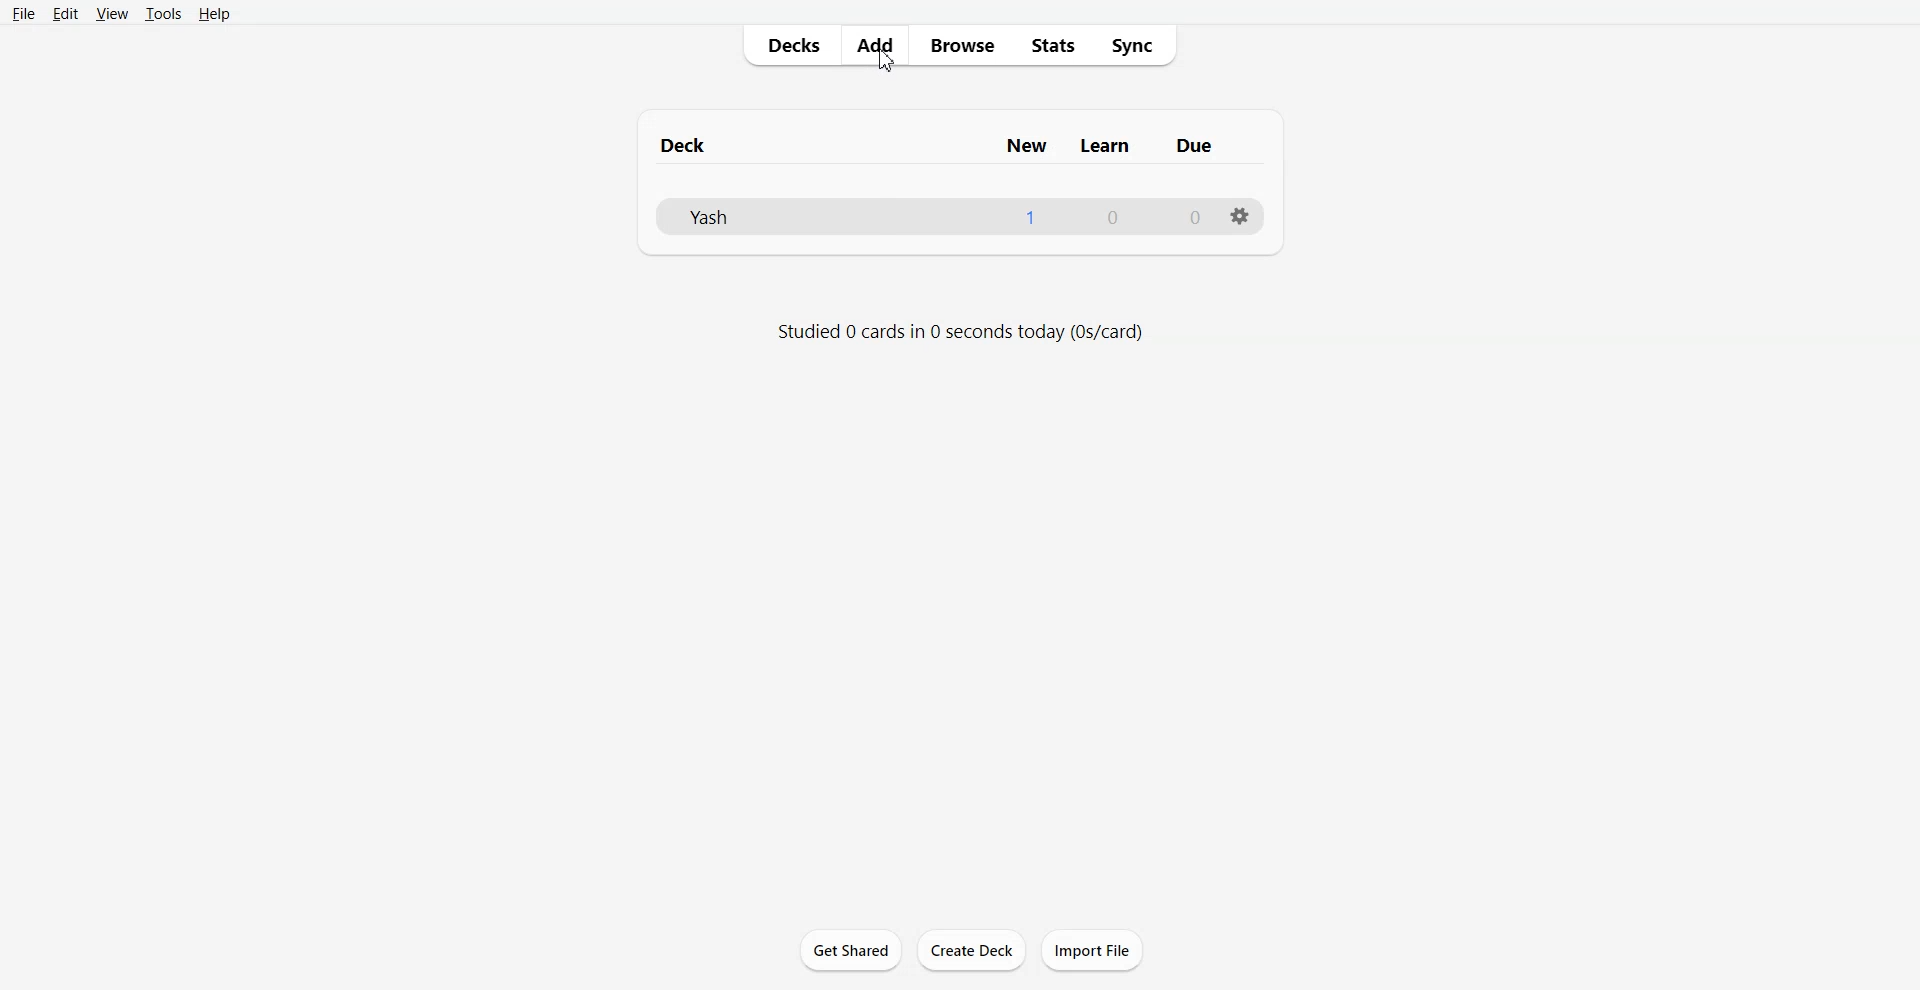 Image resolution: width=1920 pixels, height=990 pixels. I want to click on File, so click(817, 217).